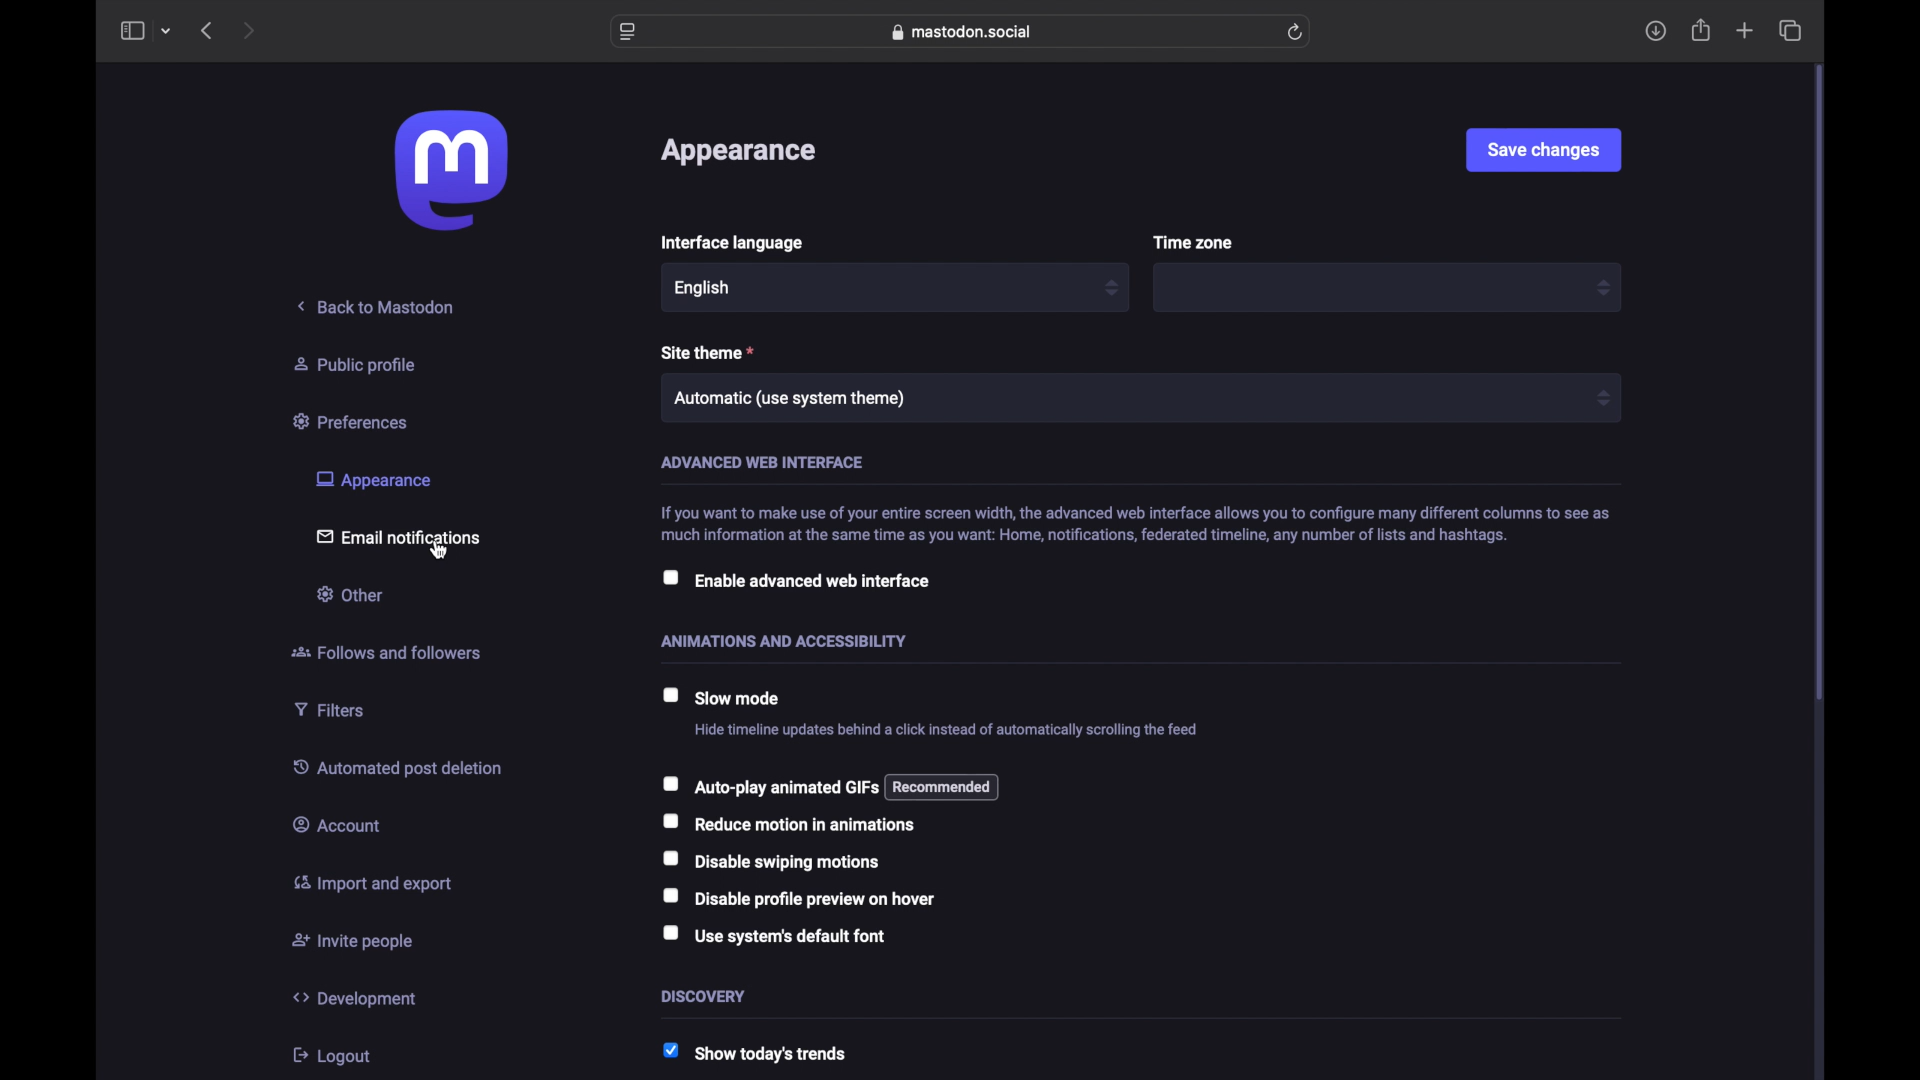 The image size is (1920, 1080). I want to click on other, so click(348, 593).